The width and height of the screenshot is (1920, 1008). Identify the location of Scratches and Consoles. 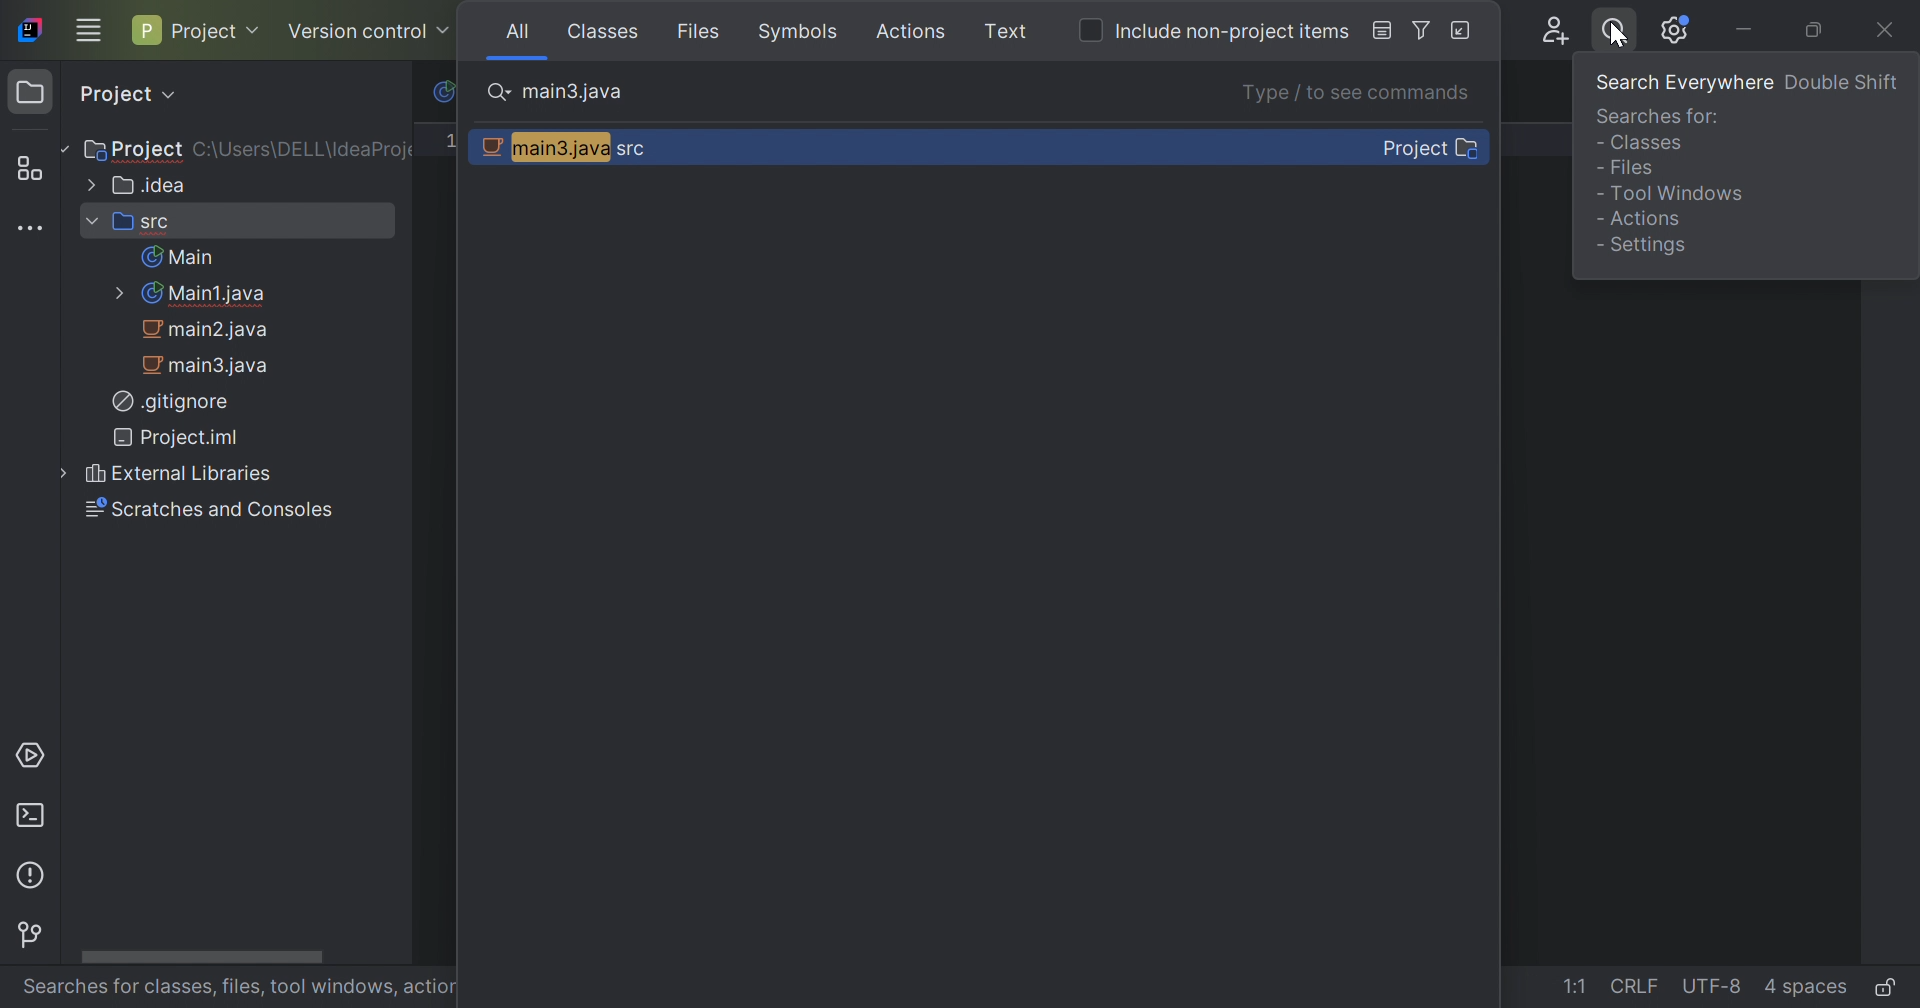
(205, 507).